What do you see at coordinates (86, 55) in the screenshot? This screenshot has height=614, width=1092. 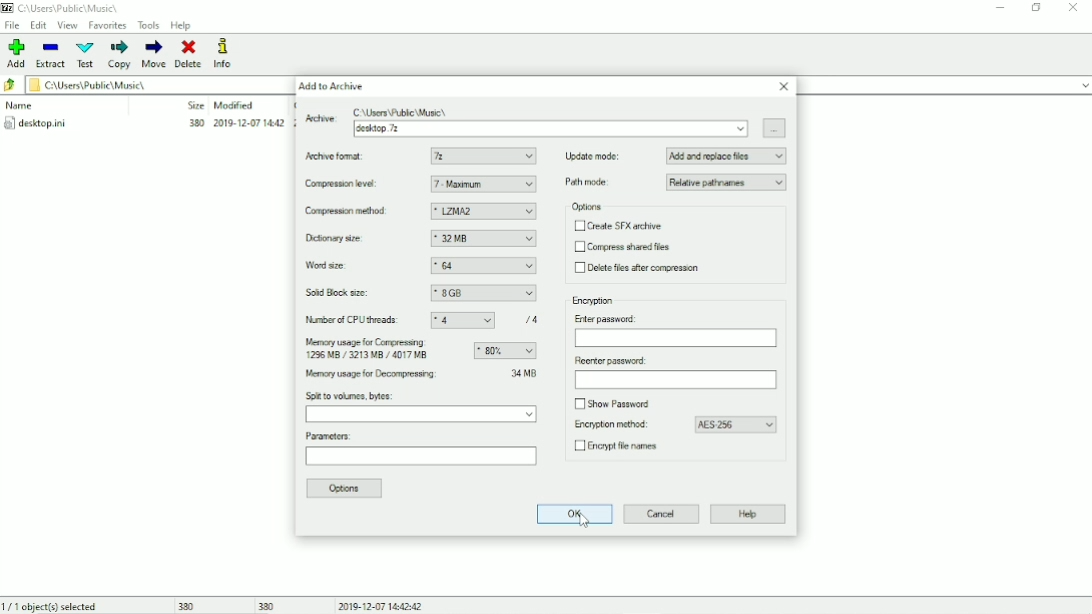 I see `Test` at bounding box center [86, 55].